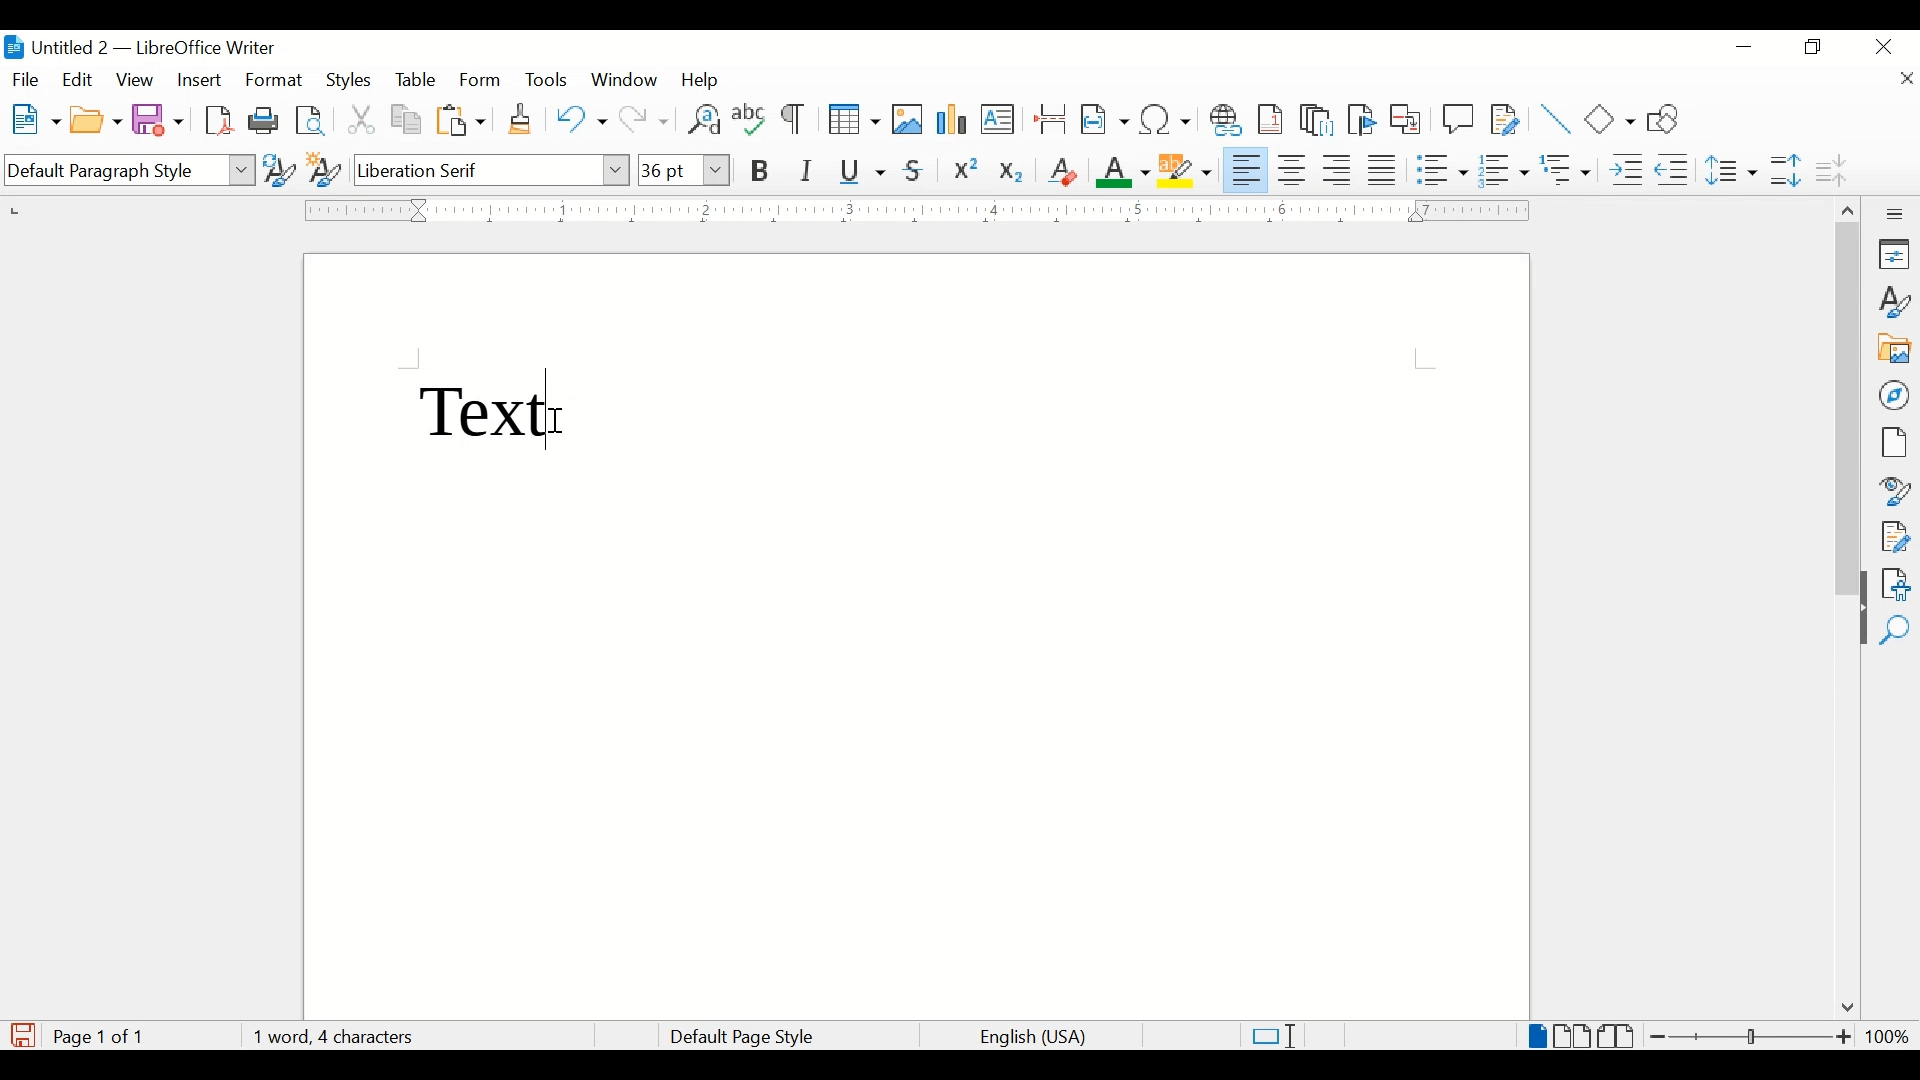 The image size is (1920, 1080). I want to click on decrease indent, so click(1674, 169).